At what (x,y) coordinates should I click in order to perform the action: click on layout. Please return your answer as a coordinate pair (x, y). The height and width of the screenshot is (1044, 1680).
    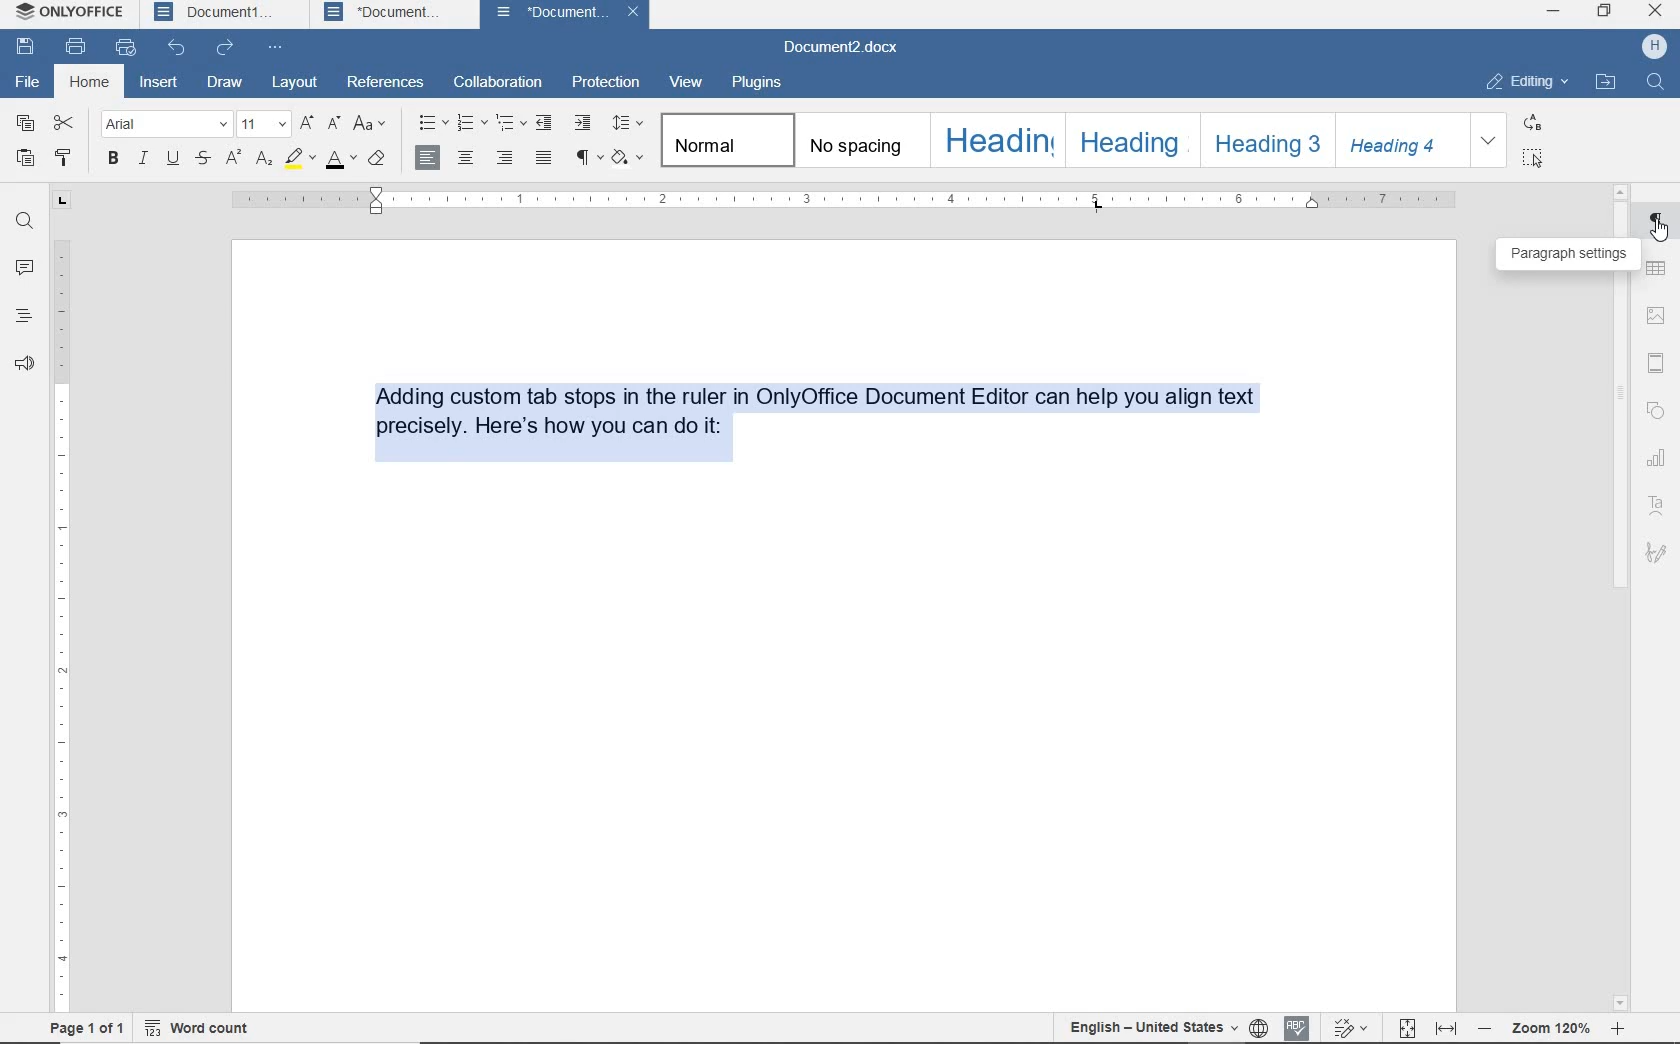
    Looking at the image, I should click on (298, 82).